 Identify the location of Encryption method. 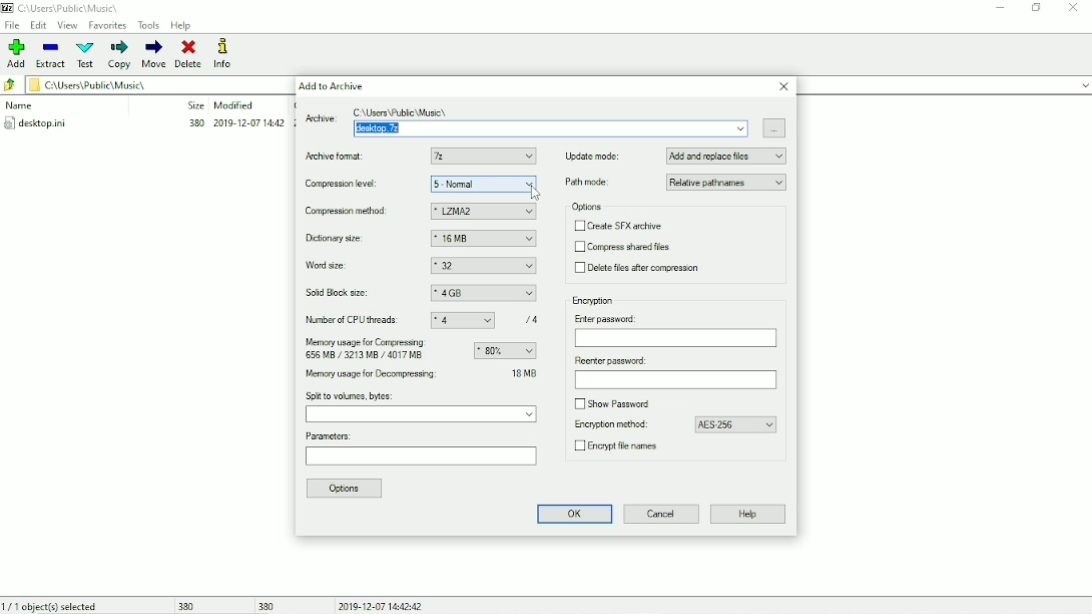
(608, 425).